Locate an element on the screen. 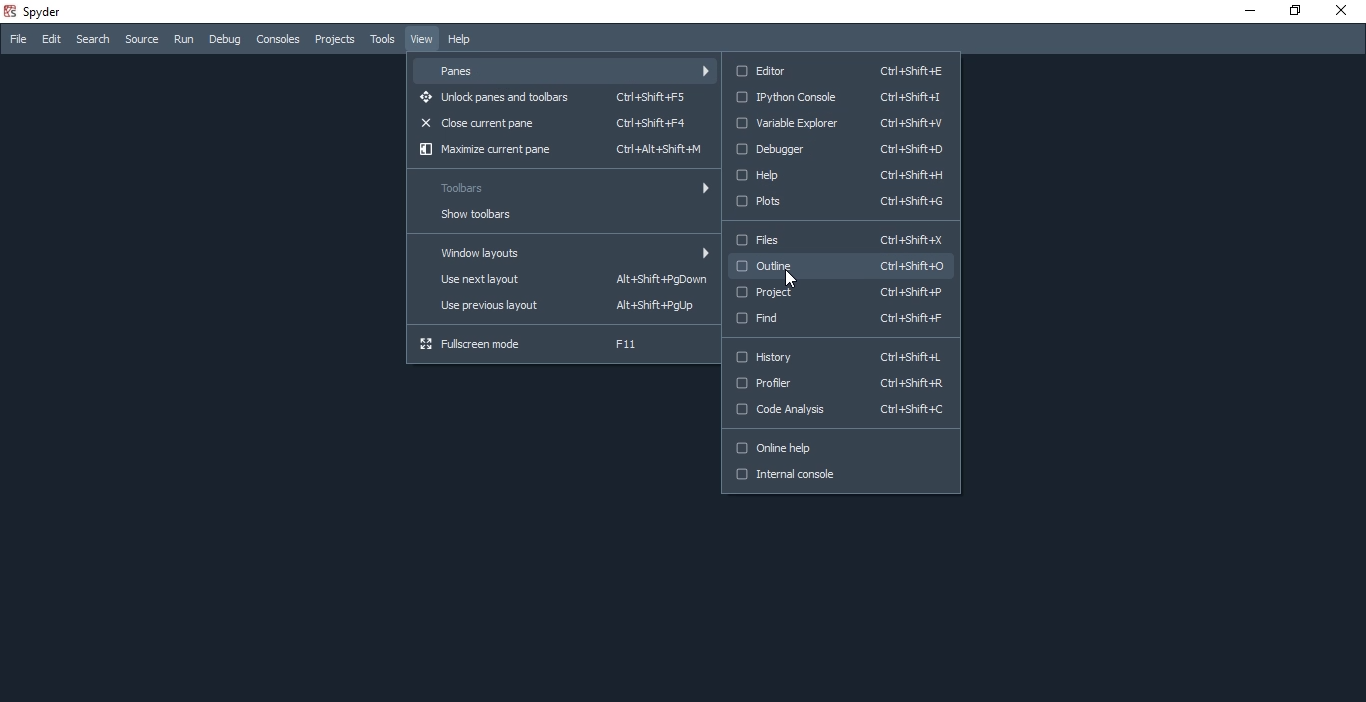 The width and height of the screenshot is (1366, 702). Close current pane is located at coordinates (564, 123).